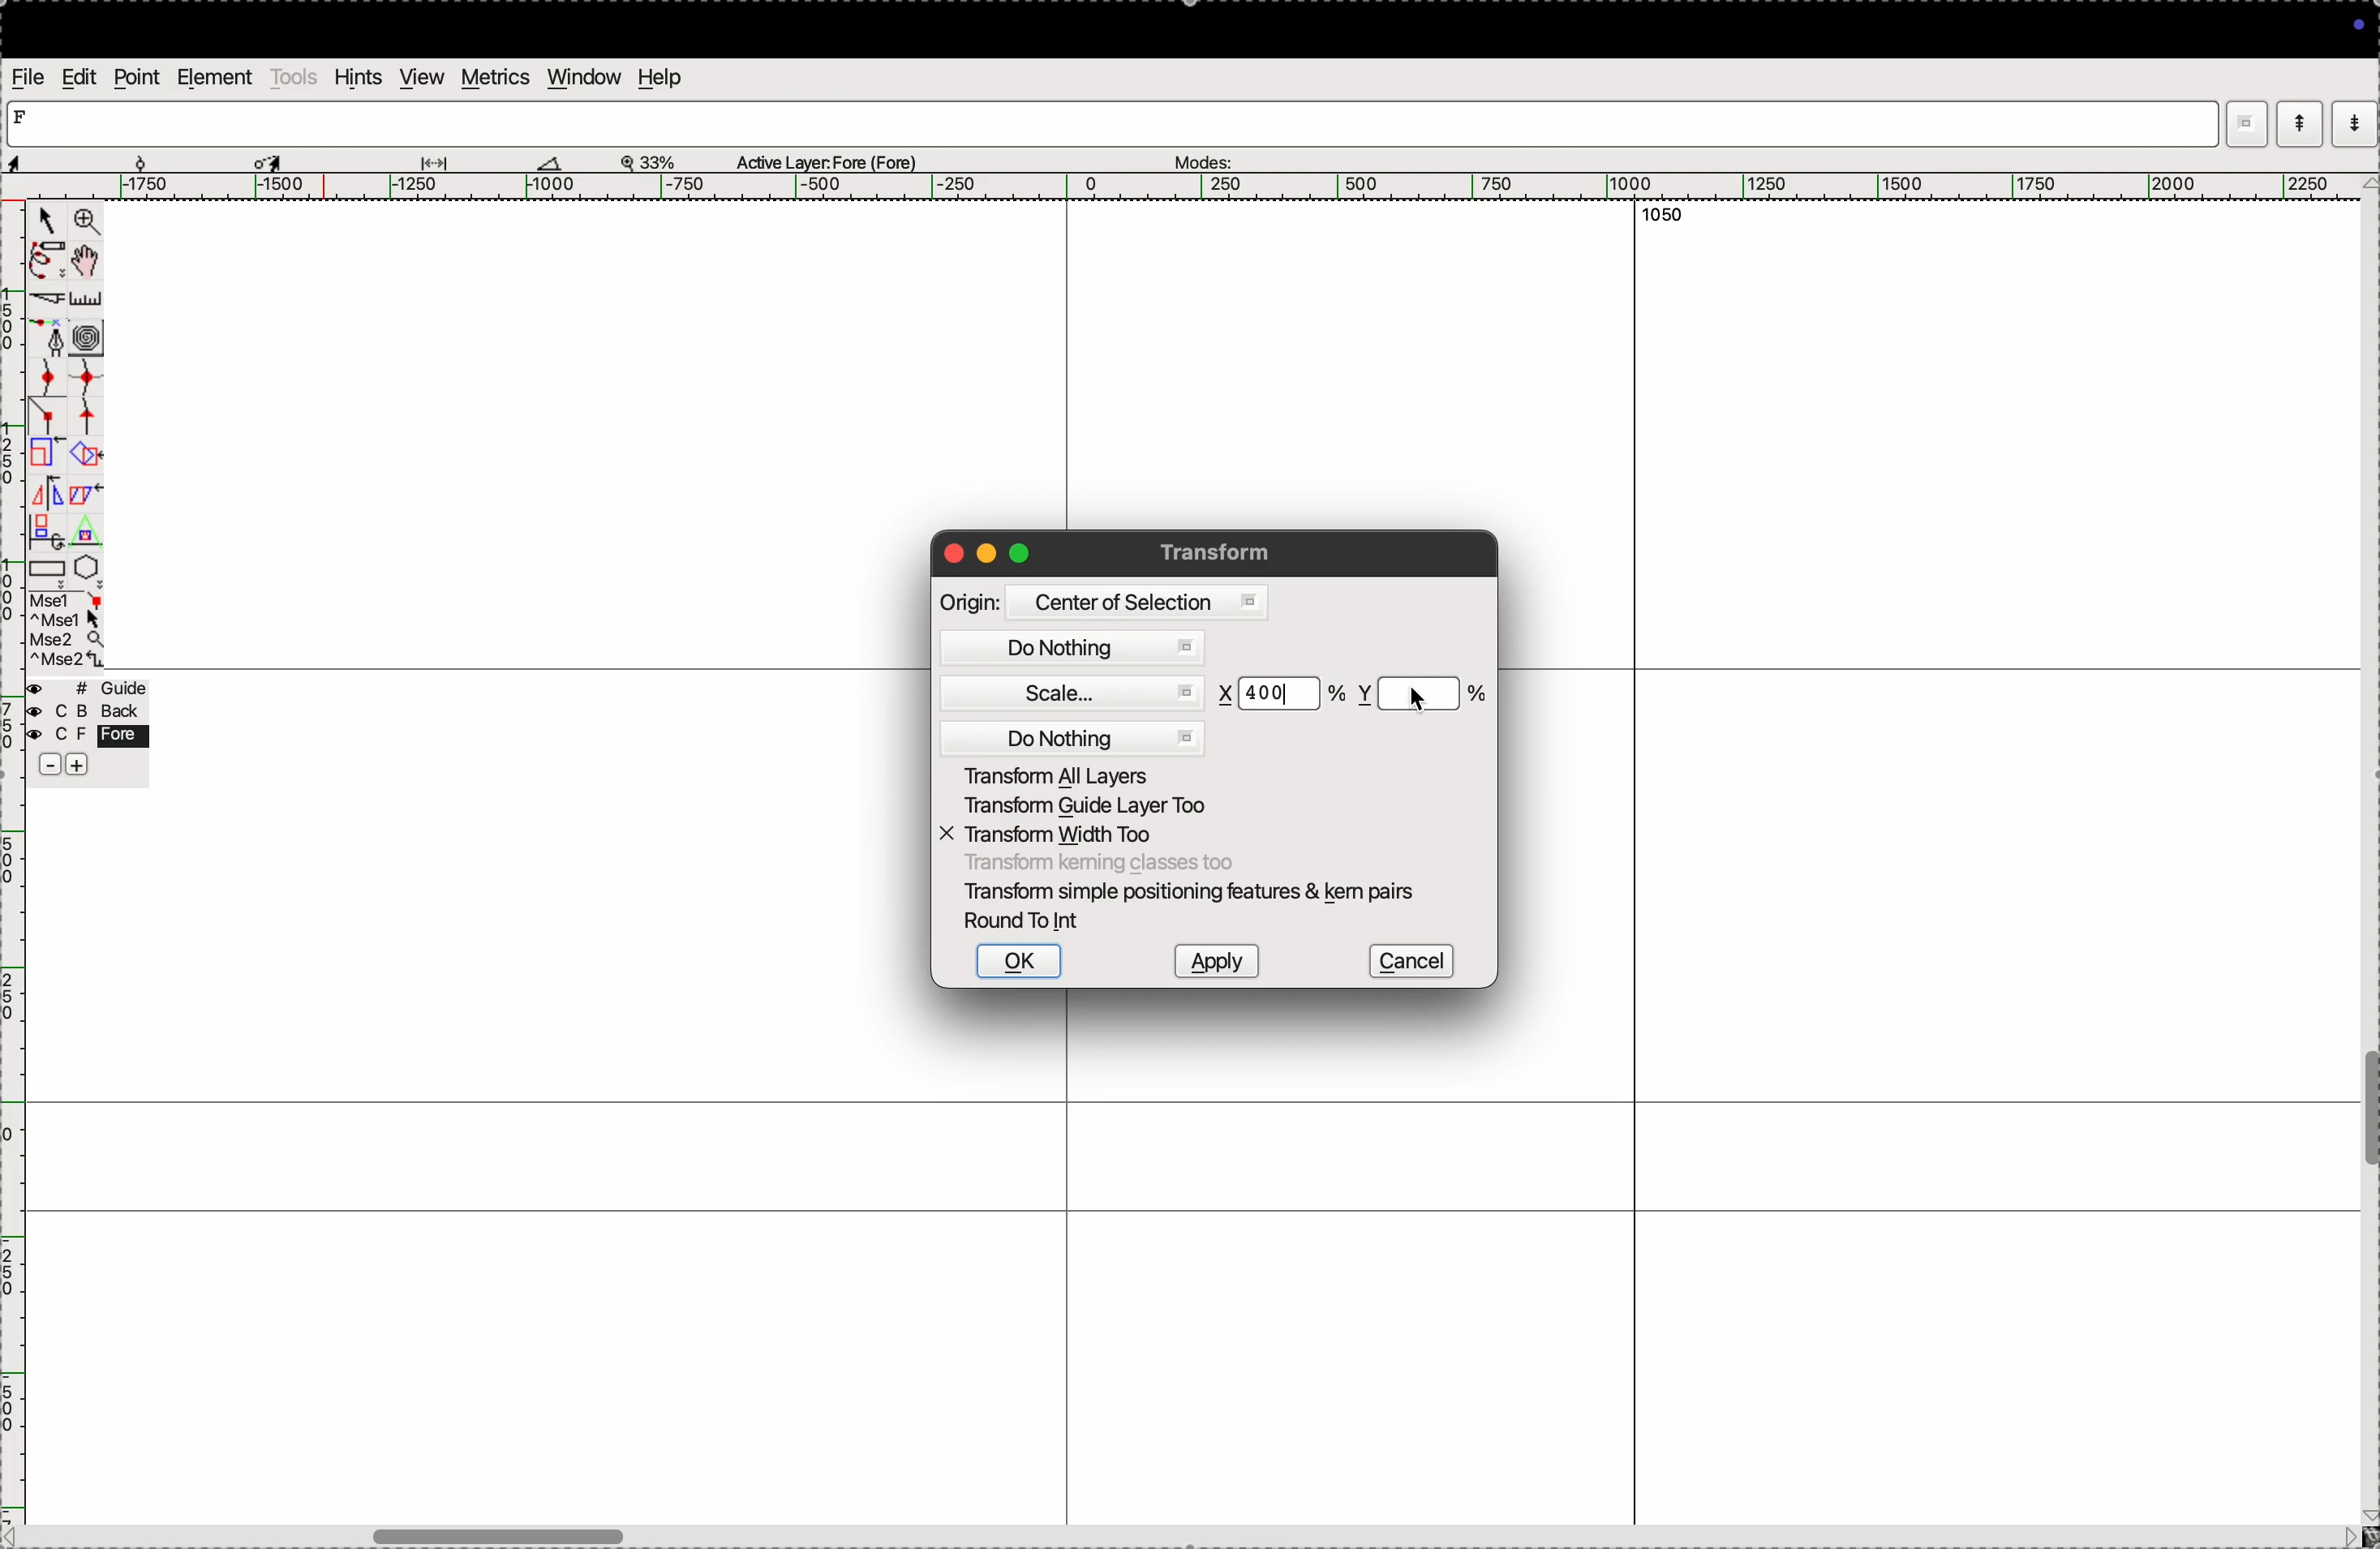 The image size is (2380, 1549). Describe the element at coordinates (67, 630) in the screenshot. I see `mse ` at that location.